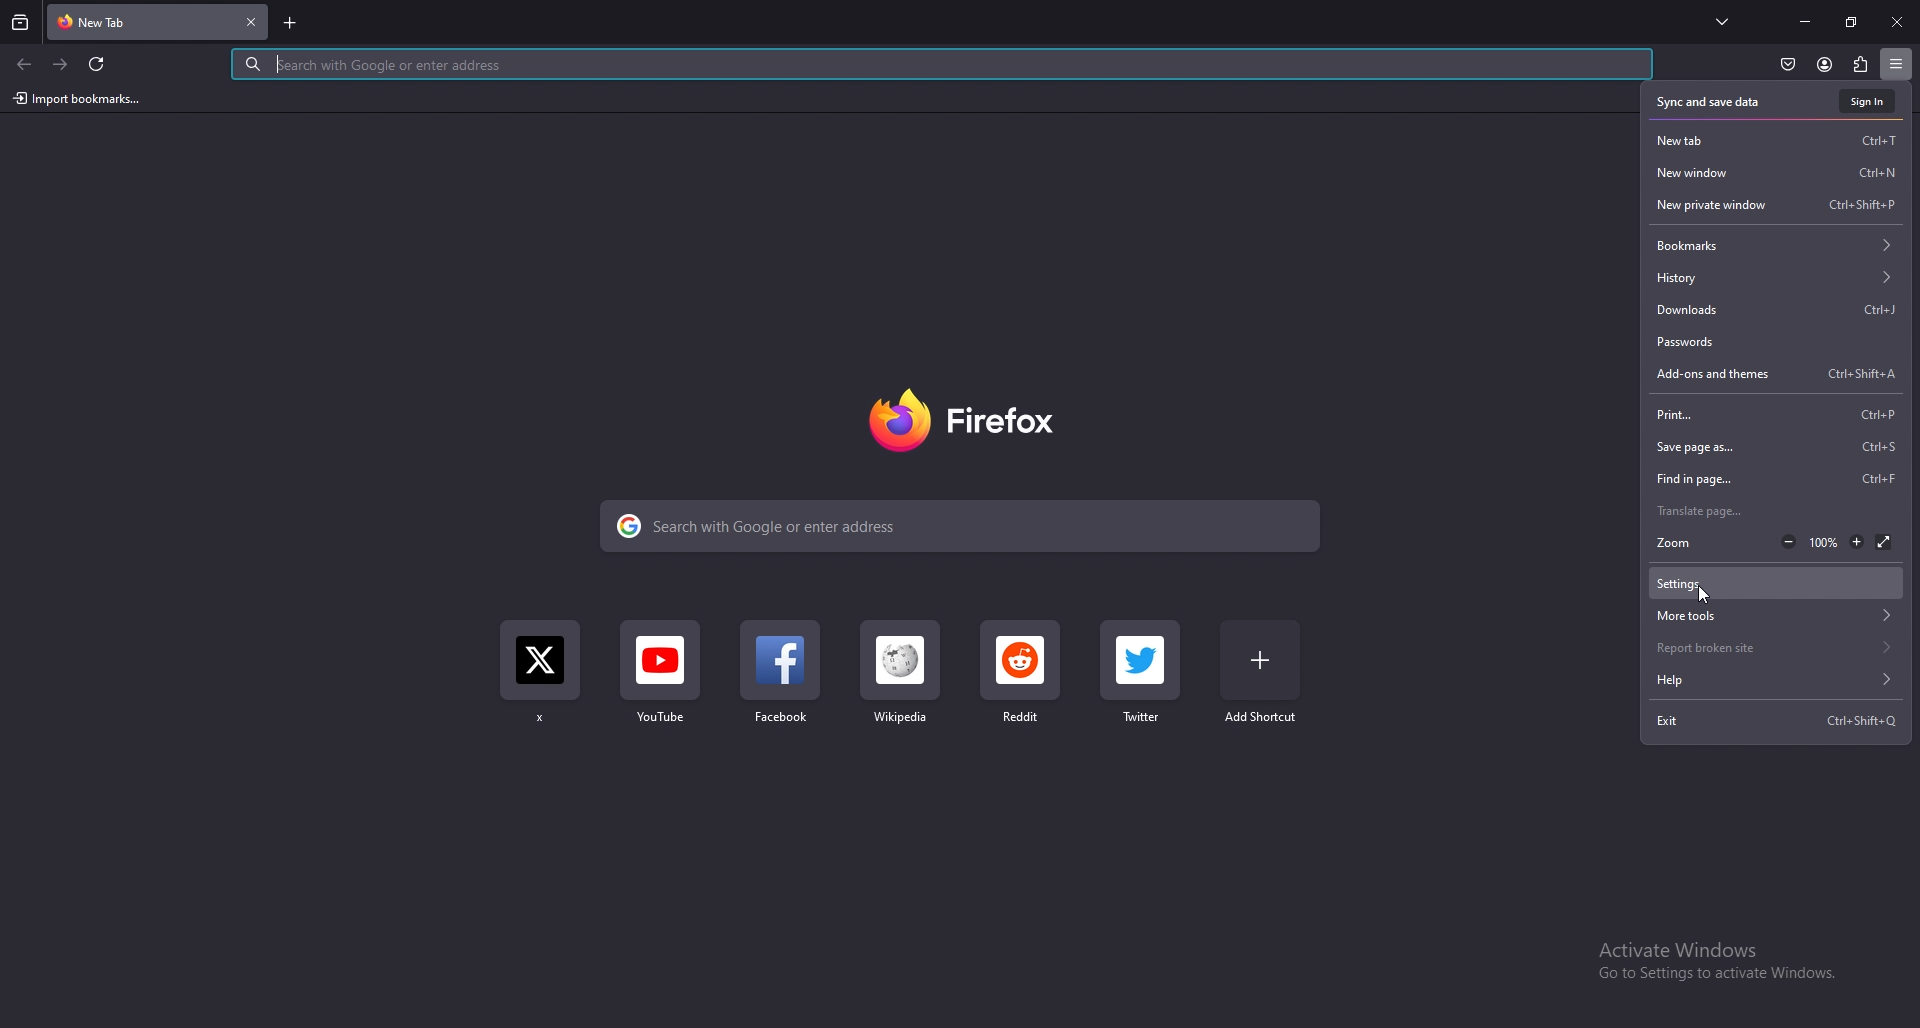  Describe the element at coordinates (1824, 64) in the screenshot. I see `account` at that location.